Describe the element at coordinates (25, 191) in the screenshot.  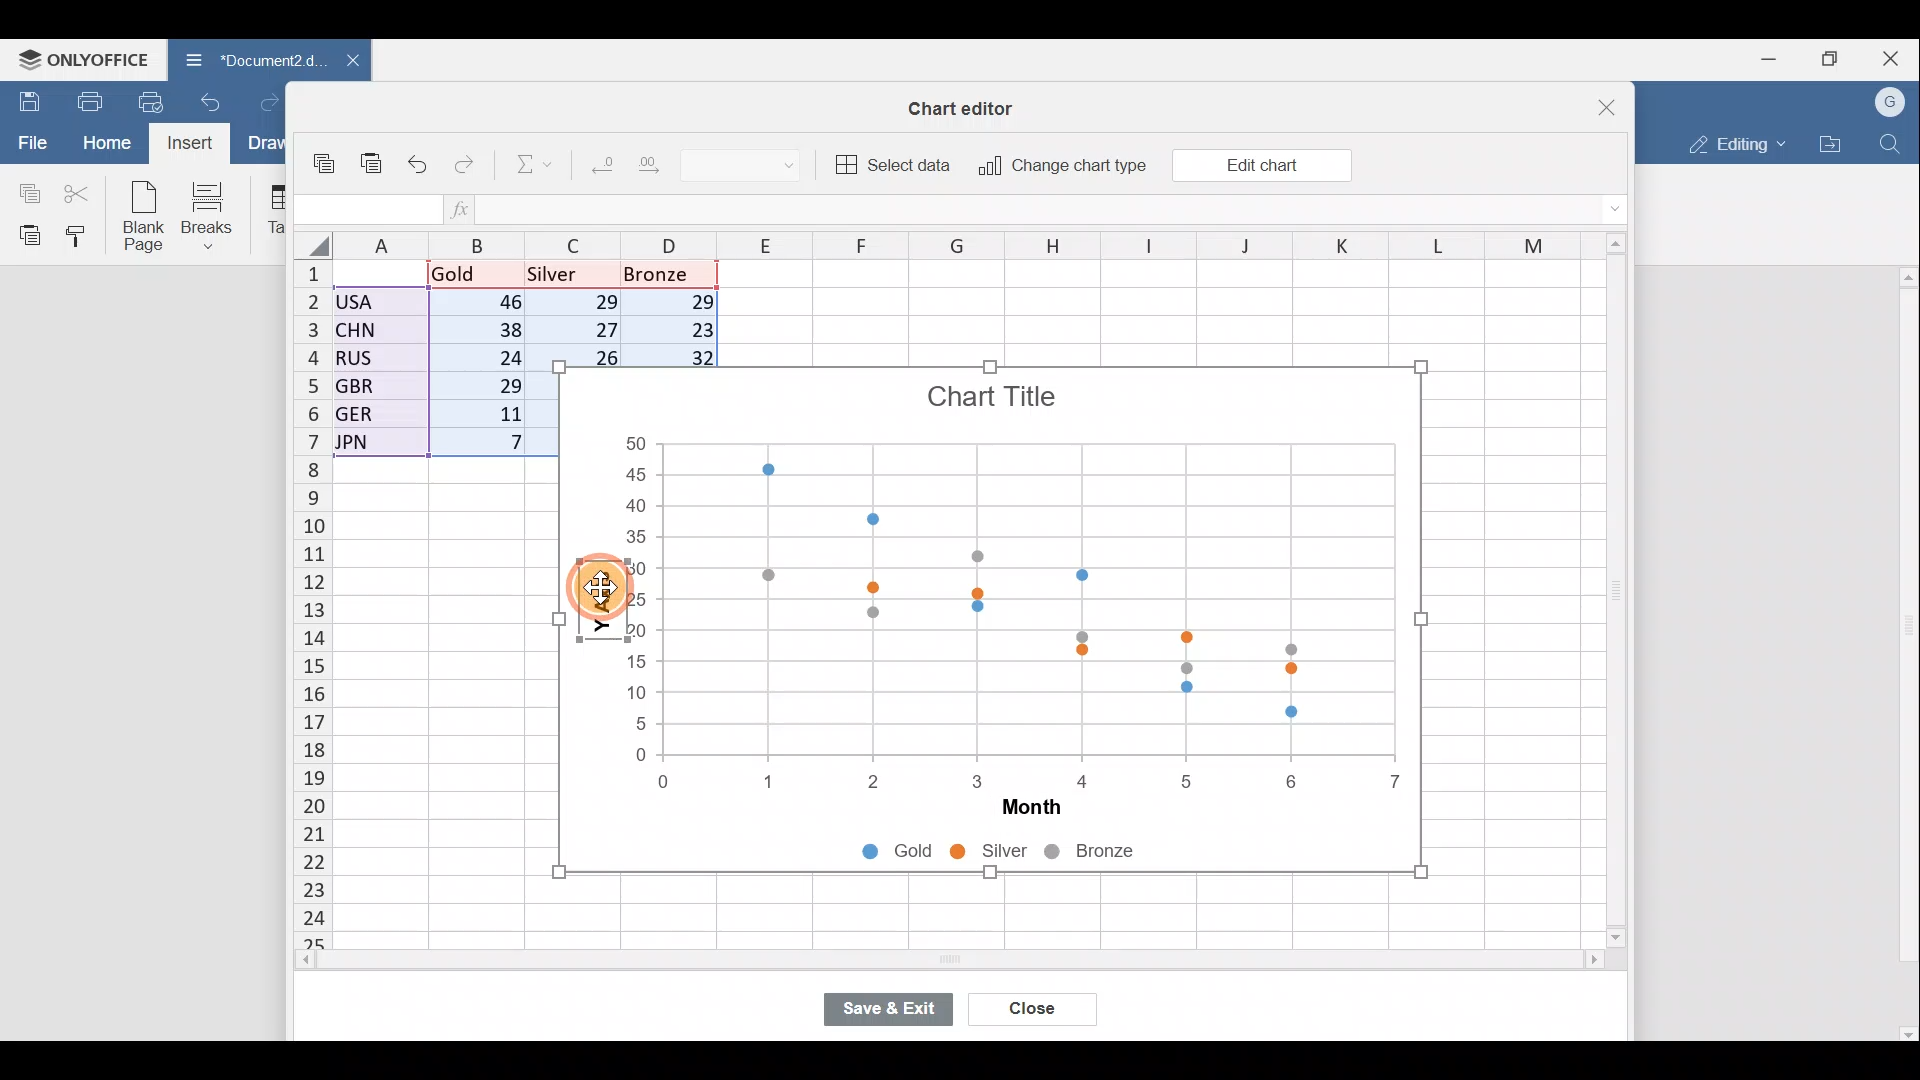
I see `Copy` at that location.